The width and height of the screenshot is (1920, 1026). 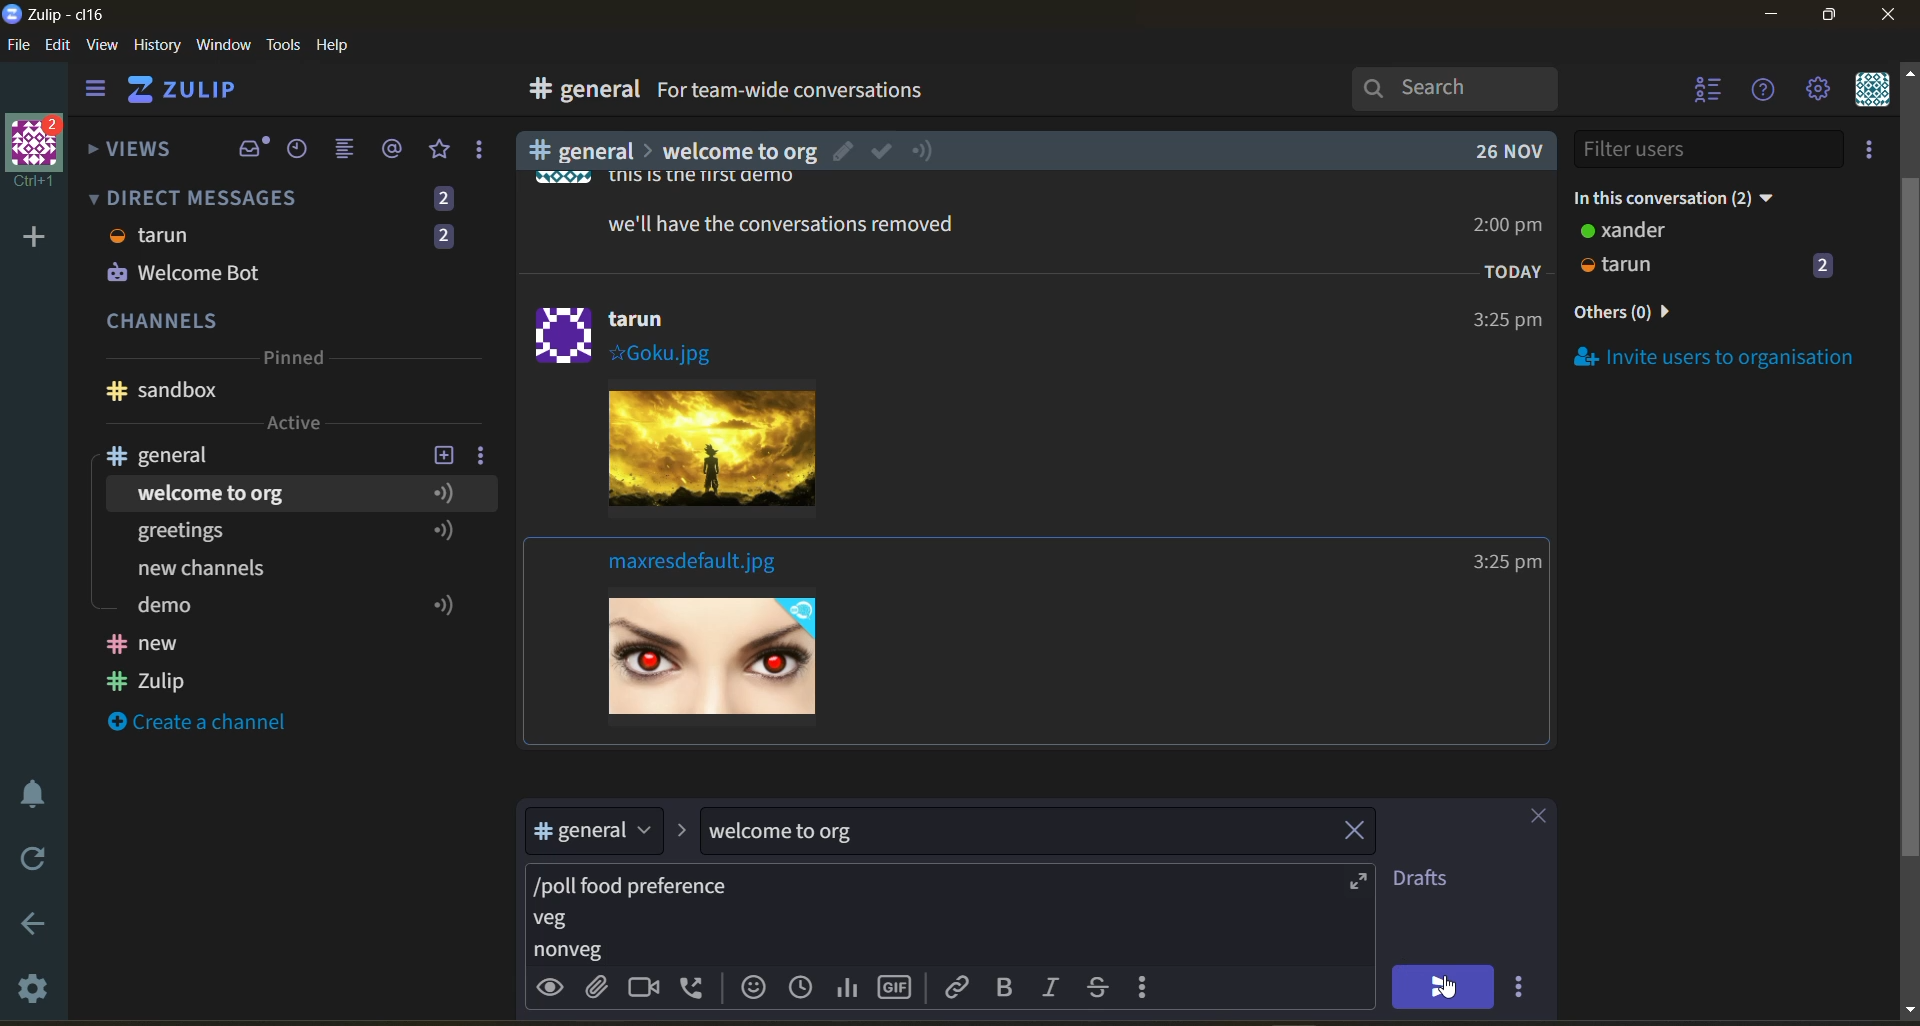 What do you see at coordinates (603, 984) in the screenshot?
I see `upload files` at bounding box center [603, 984].